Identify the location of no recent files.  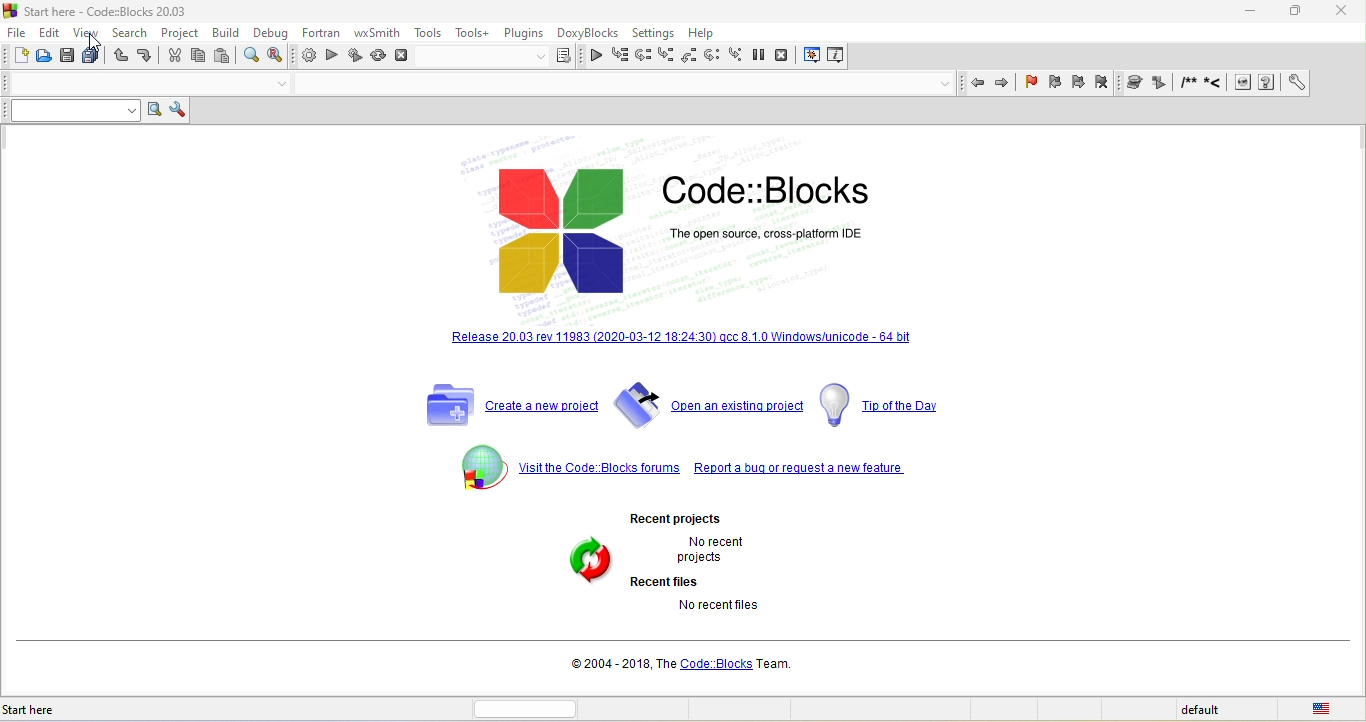
(715, 608).